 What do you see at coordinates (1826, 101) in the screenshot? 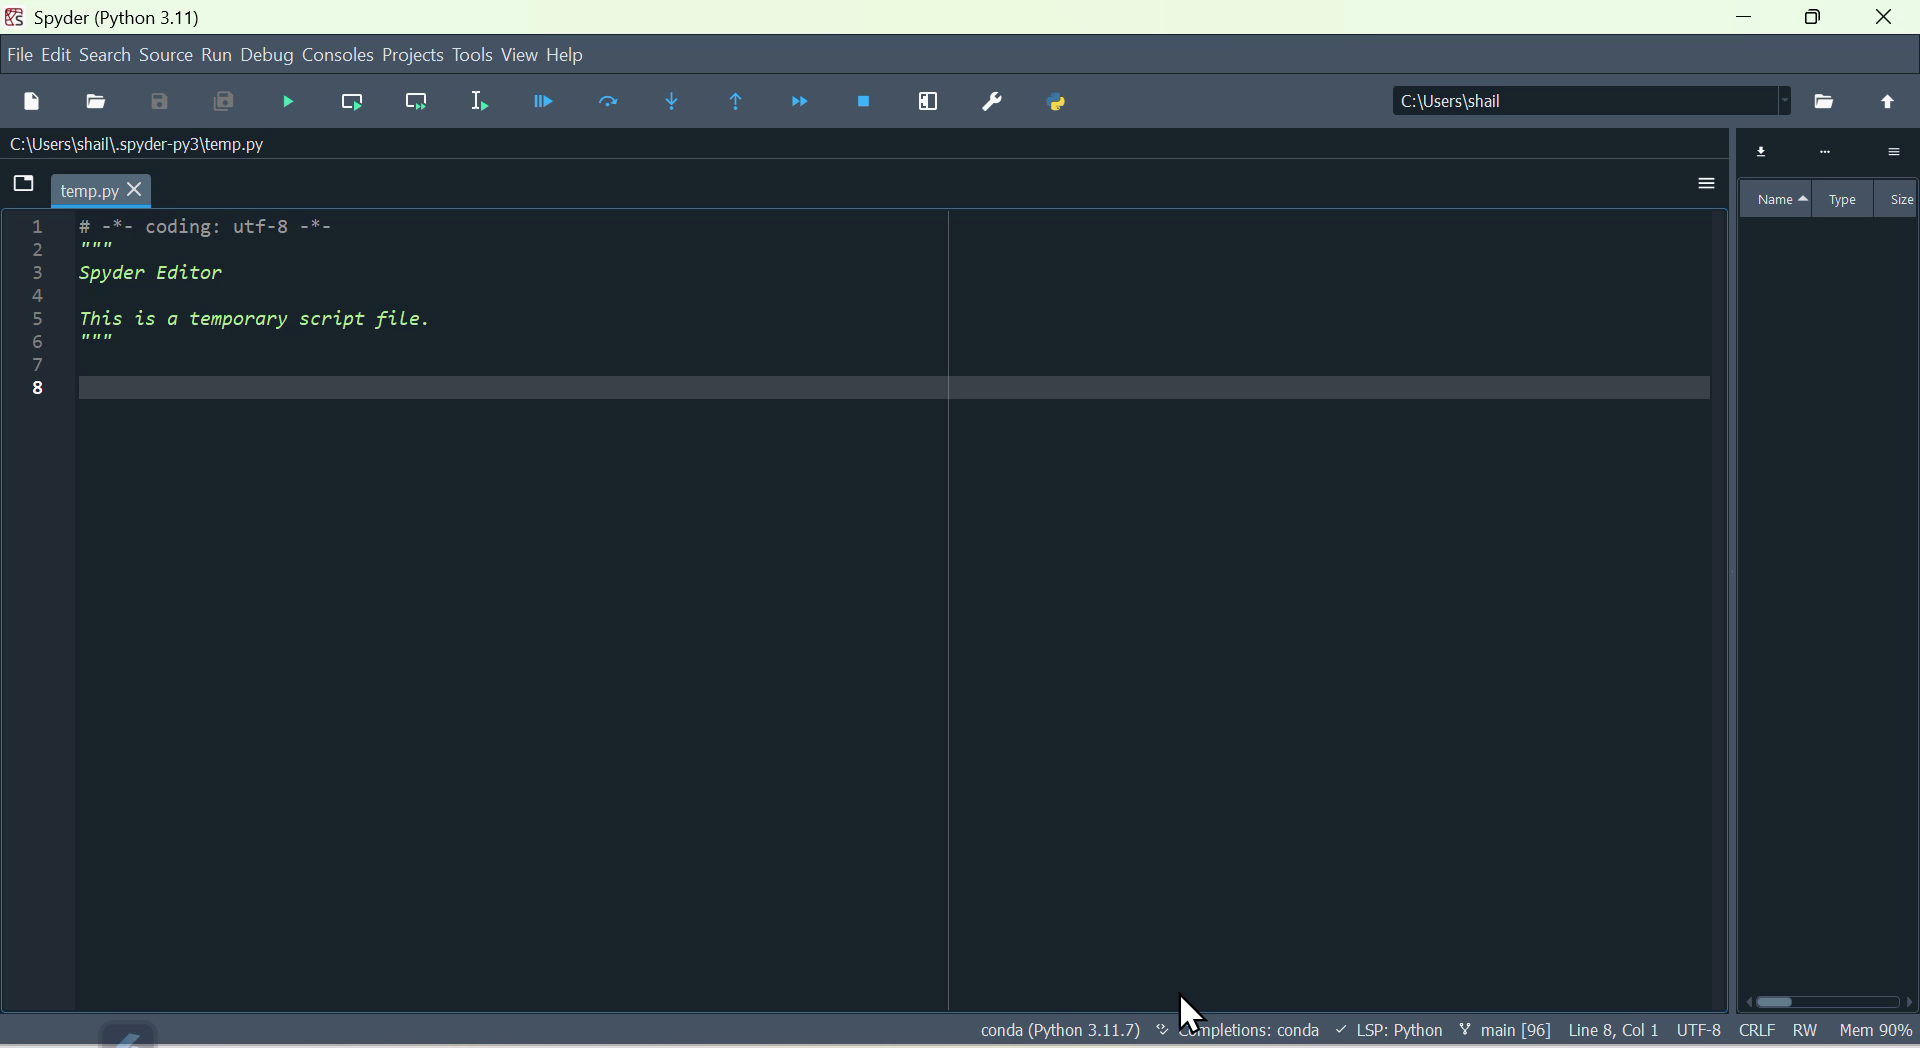
I see `Search from pc` at bounding box center [1826, 101].